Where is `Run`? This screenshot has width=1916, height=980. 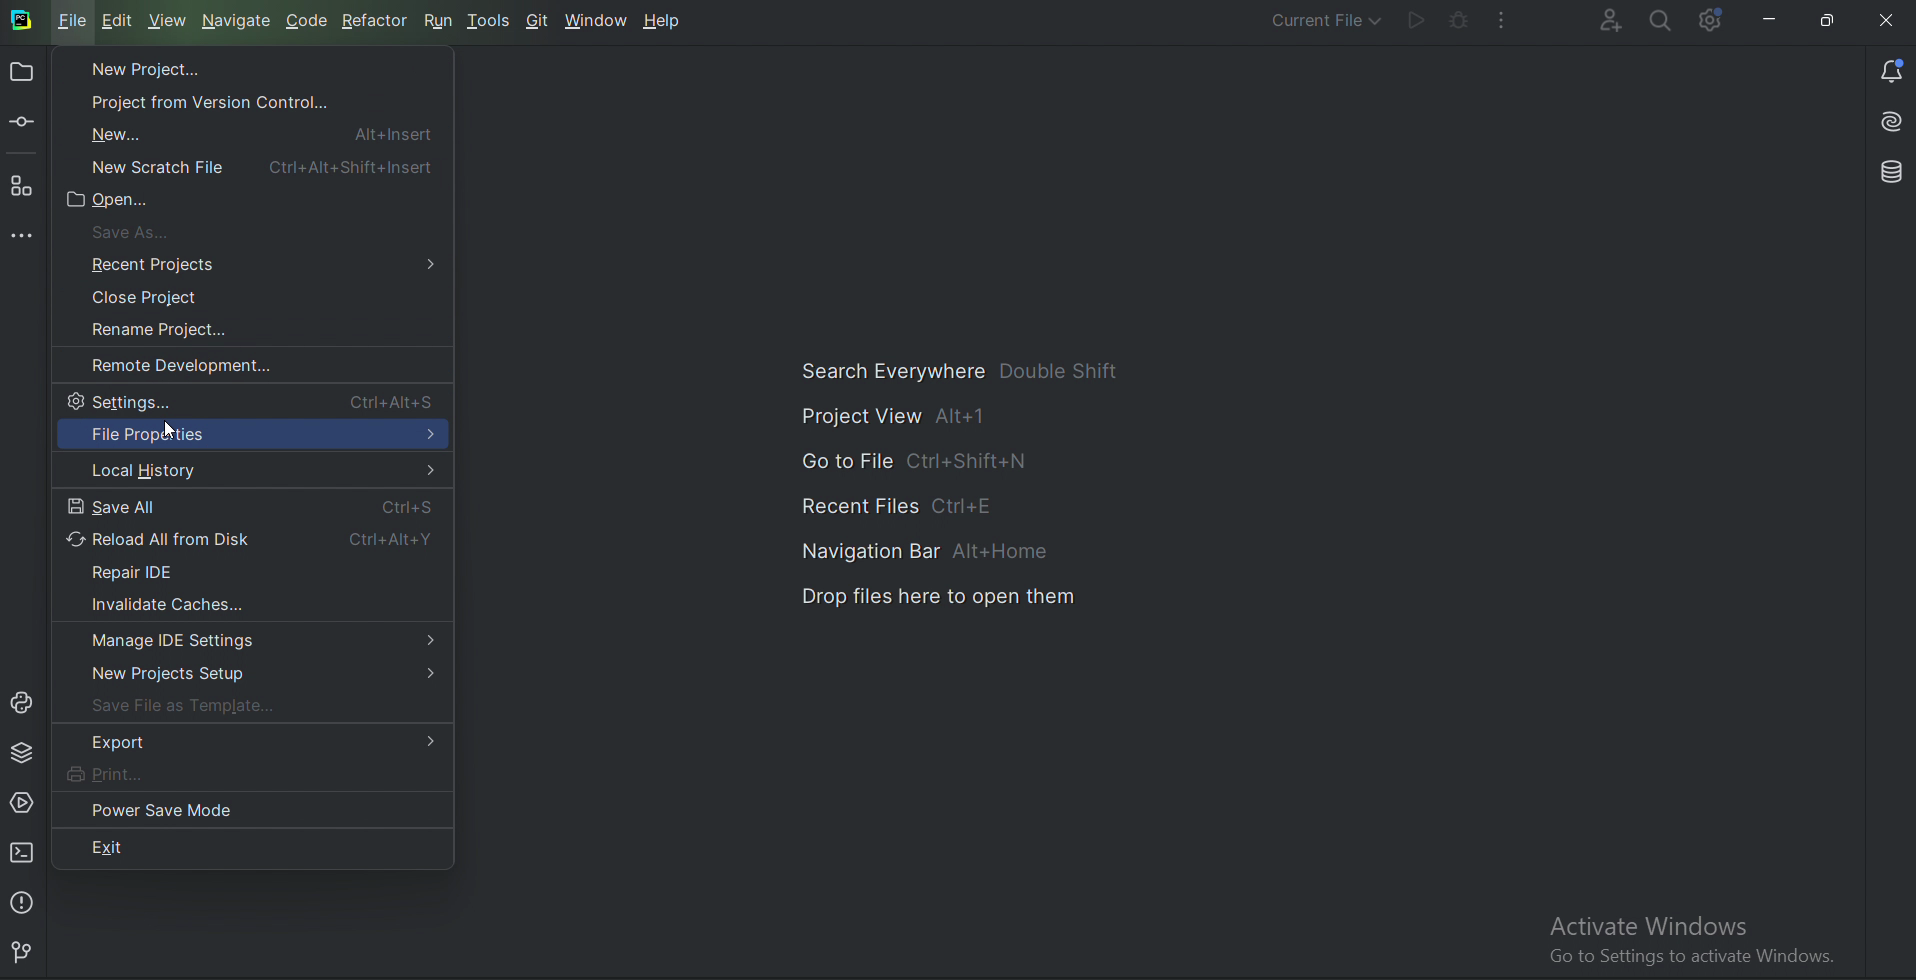 Run is located at coordinates (1417, 20).